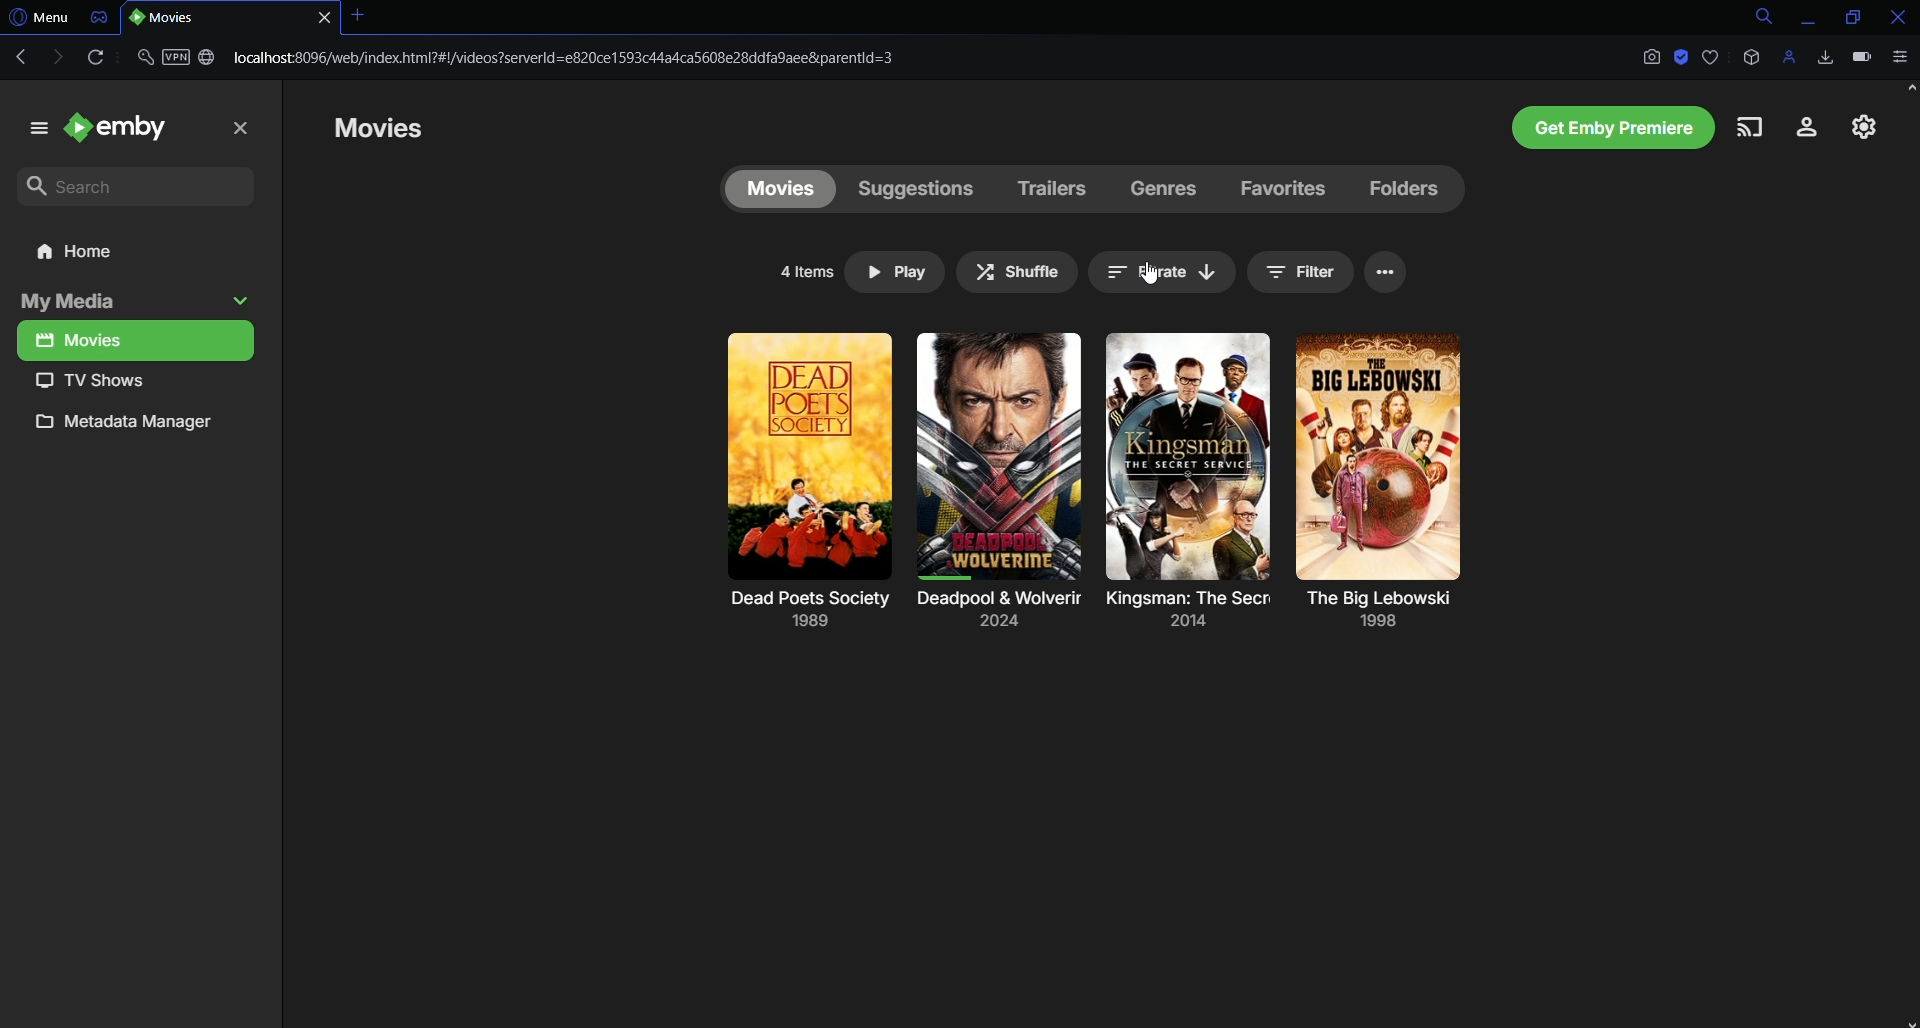 The image size is (1920, 1028). What do you see at coordinates (1190, 617) in the screenshot?
I see `Kingsman` at bounding box center [1190, 617].